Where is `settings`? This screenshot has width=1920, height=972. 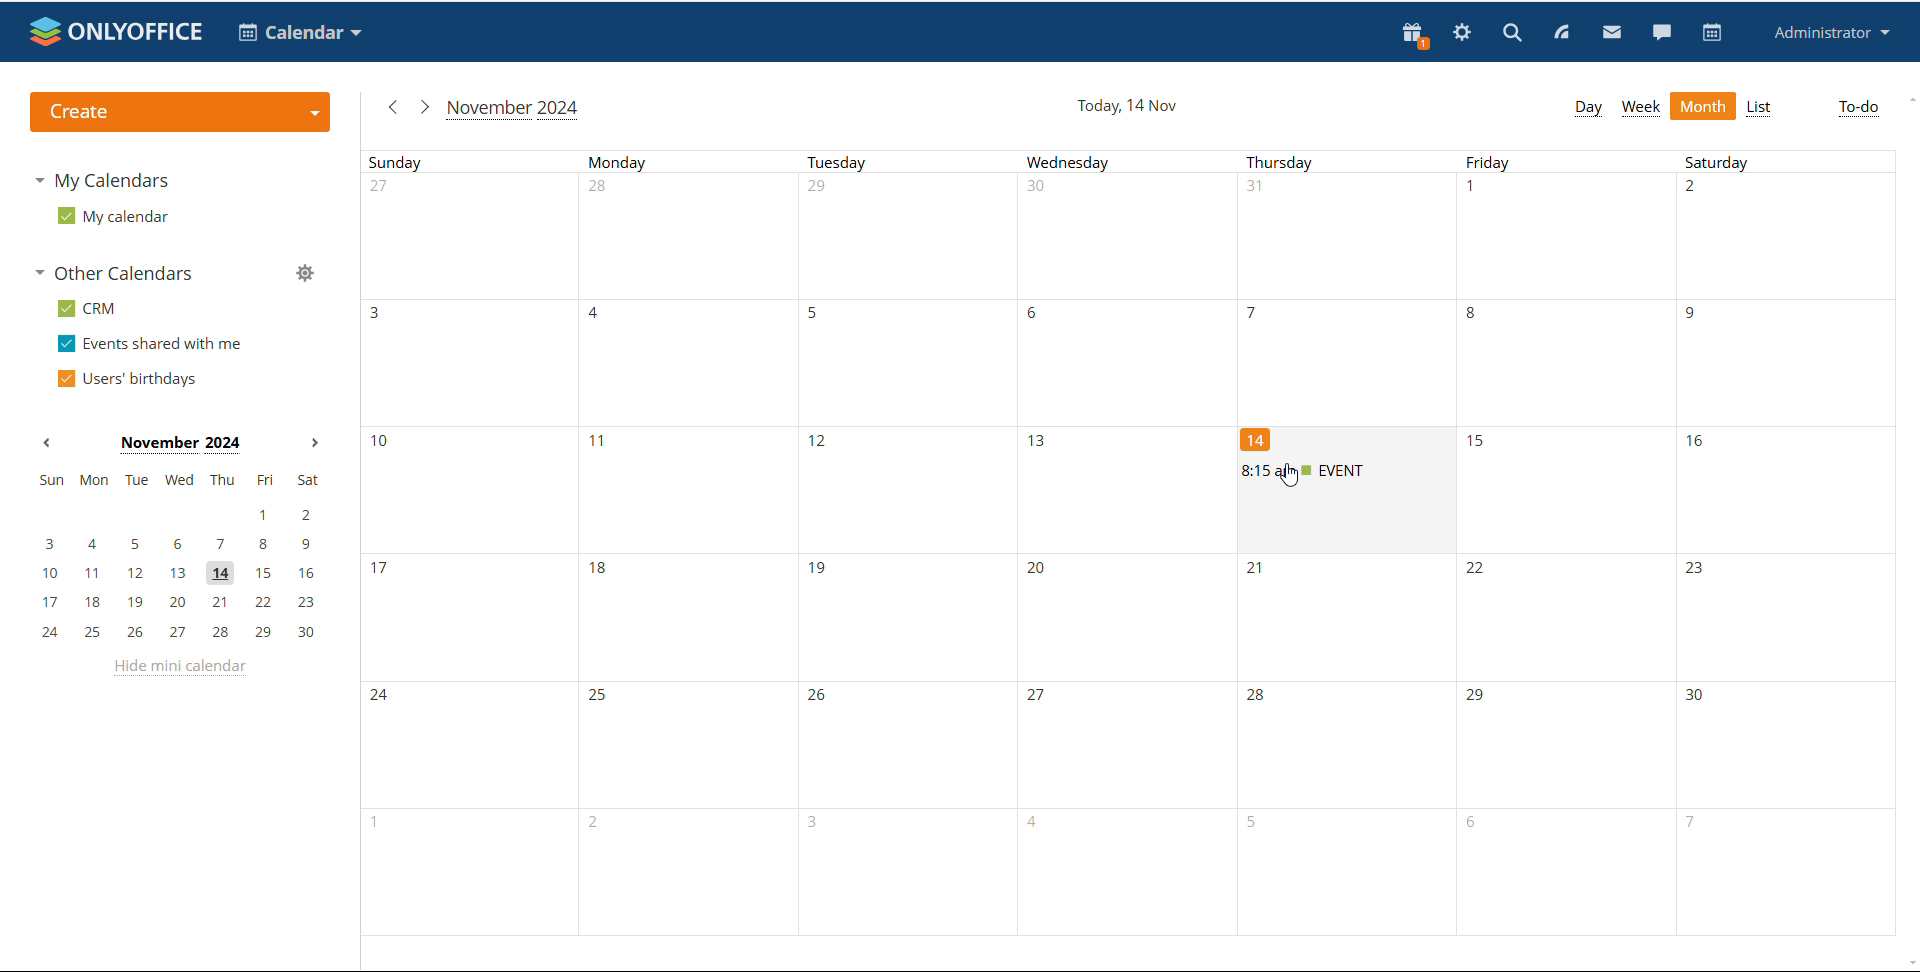
settings is located at coordinates (1463, 33).